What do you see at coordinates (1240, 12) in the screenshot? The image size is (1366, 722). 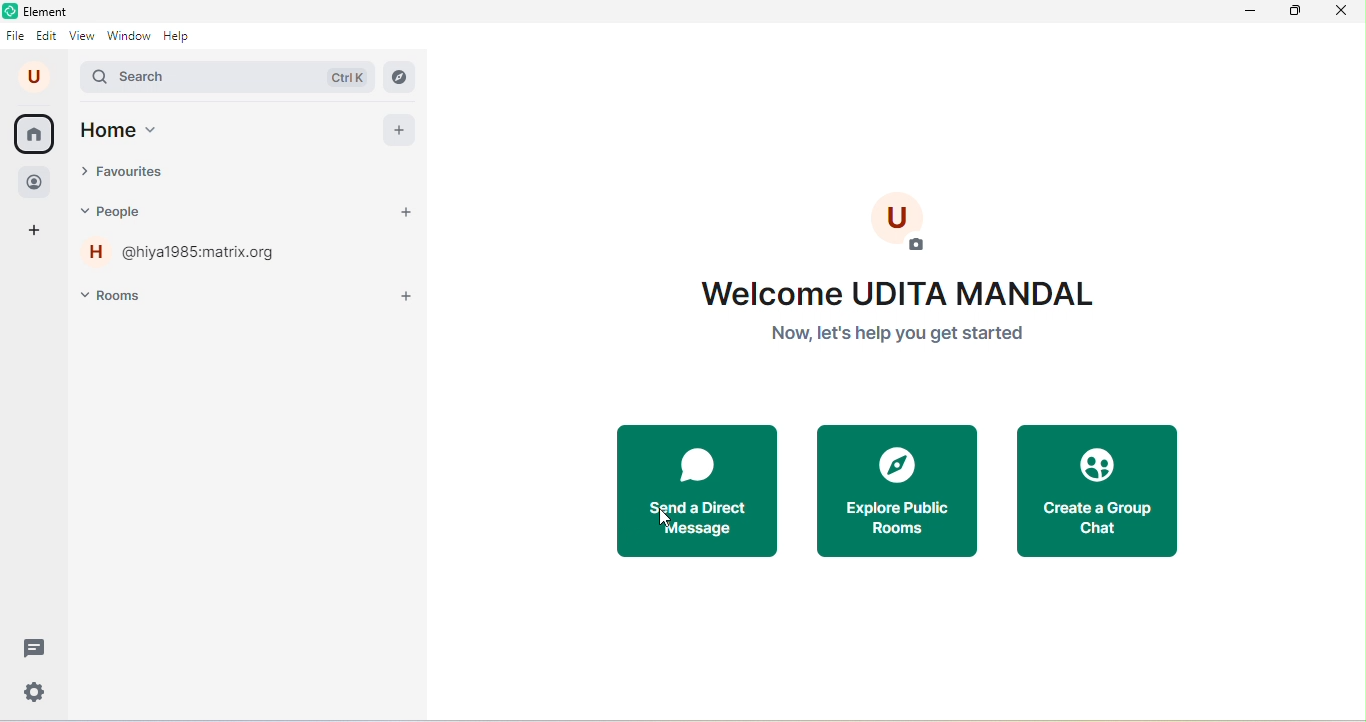 I see `minimize` at bounding box center [1240, 12].